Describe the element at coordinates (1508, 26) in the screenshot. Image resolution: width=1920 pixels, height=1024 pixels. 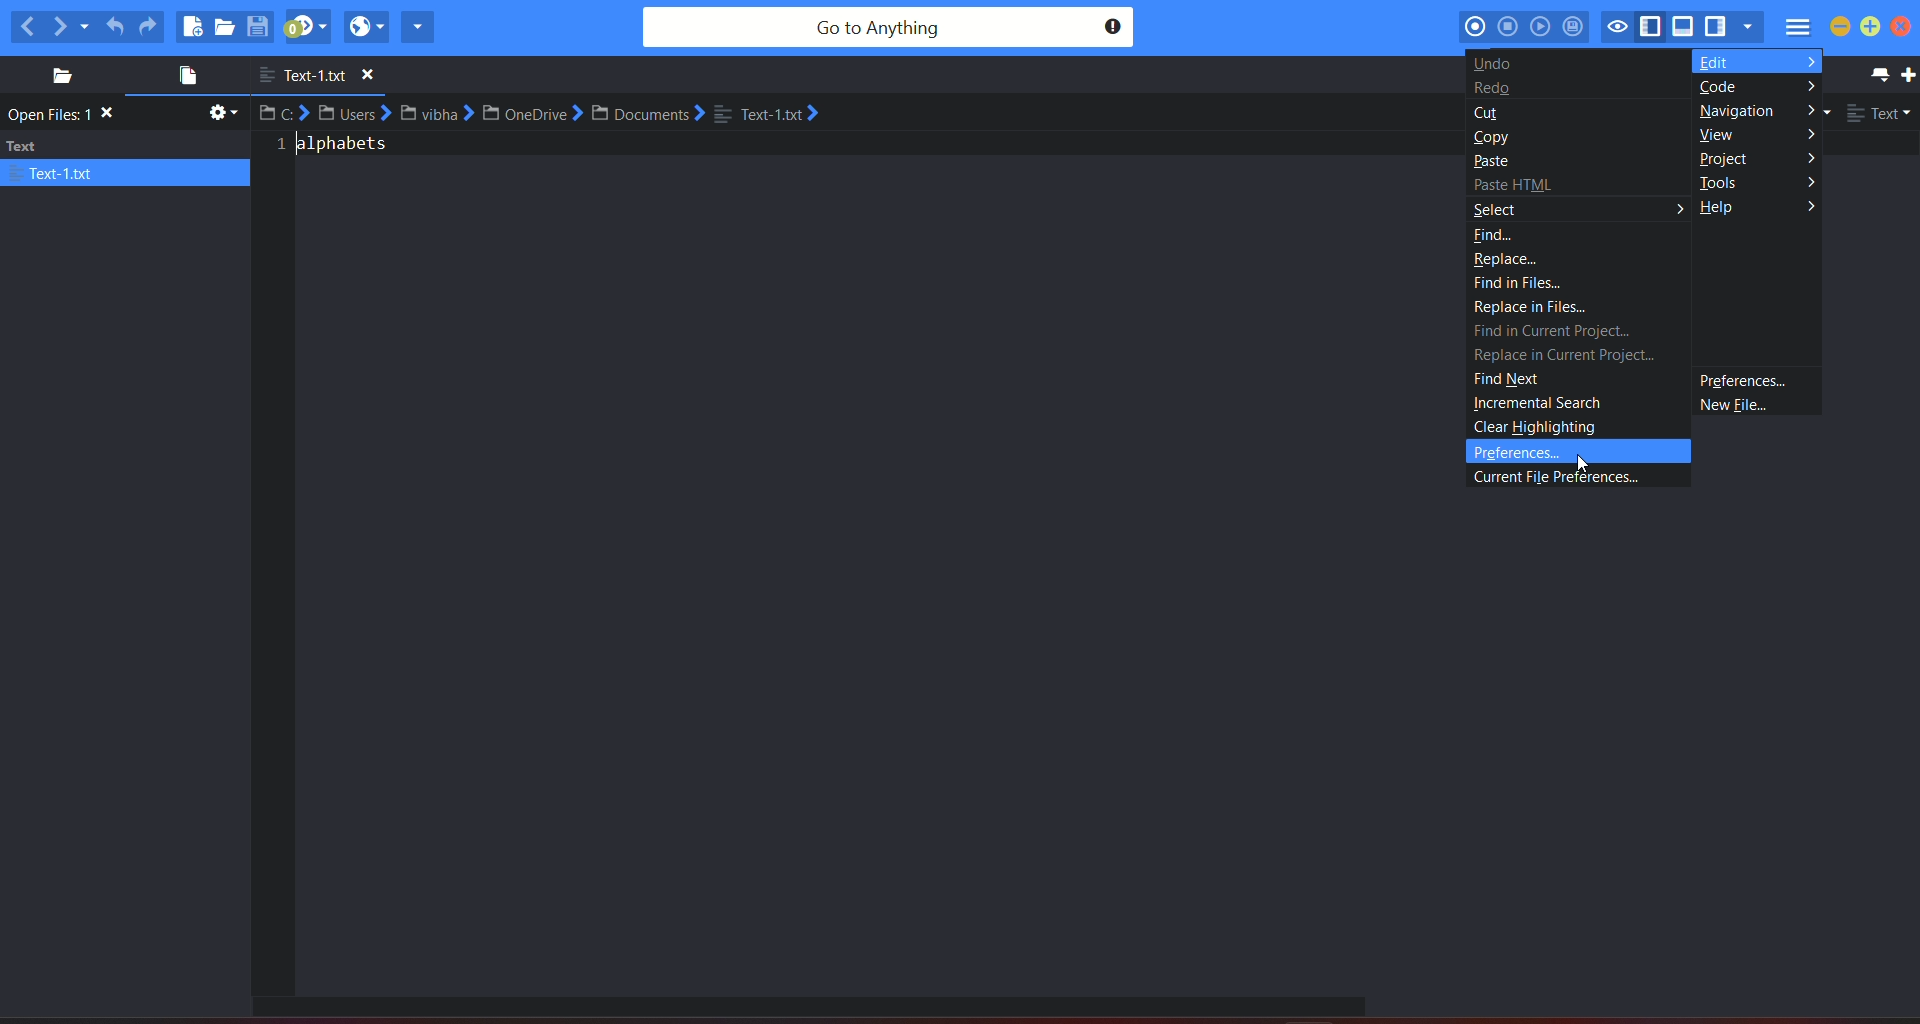
I see `stop recording` at that location.